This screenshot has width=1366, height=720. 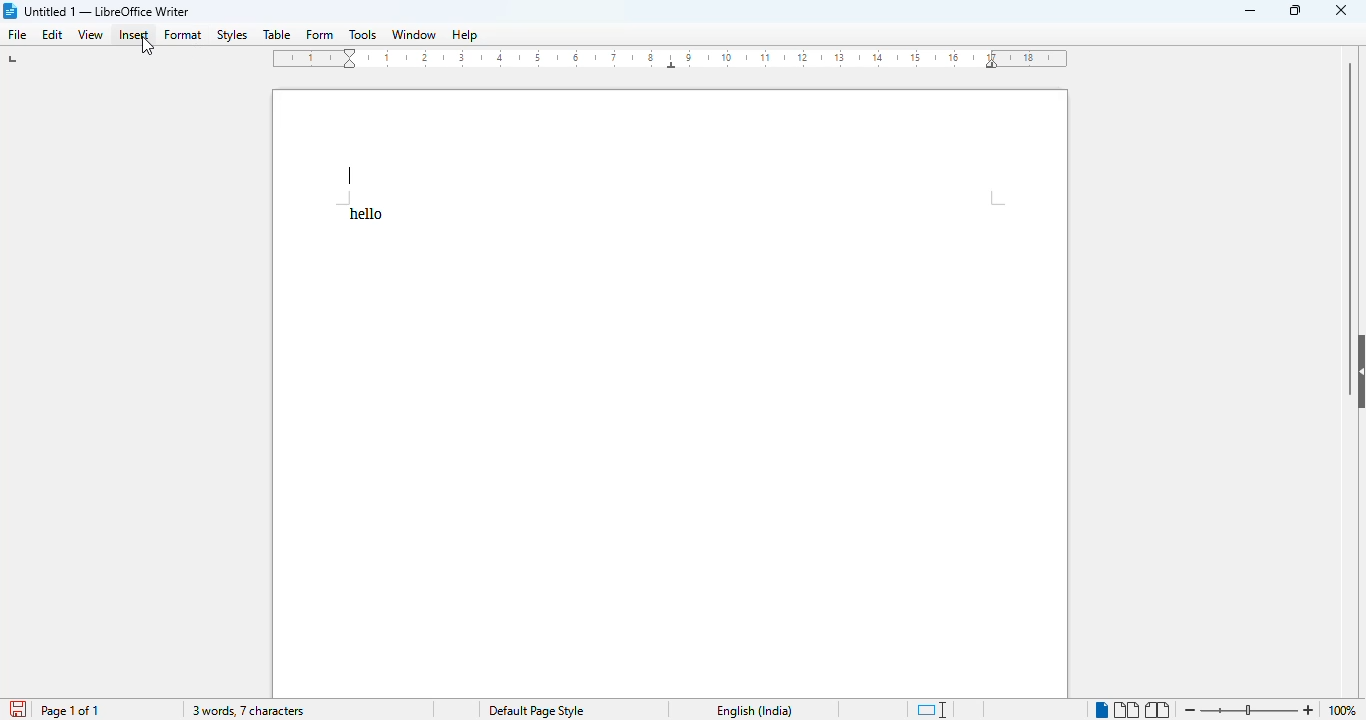 What do you see at coordinates (932, 710) in the screenshot?
I see `standard selection` at bounding box center [932, 710].